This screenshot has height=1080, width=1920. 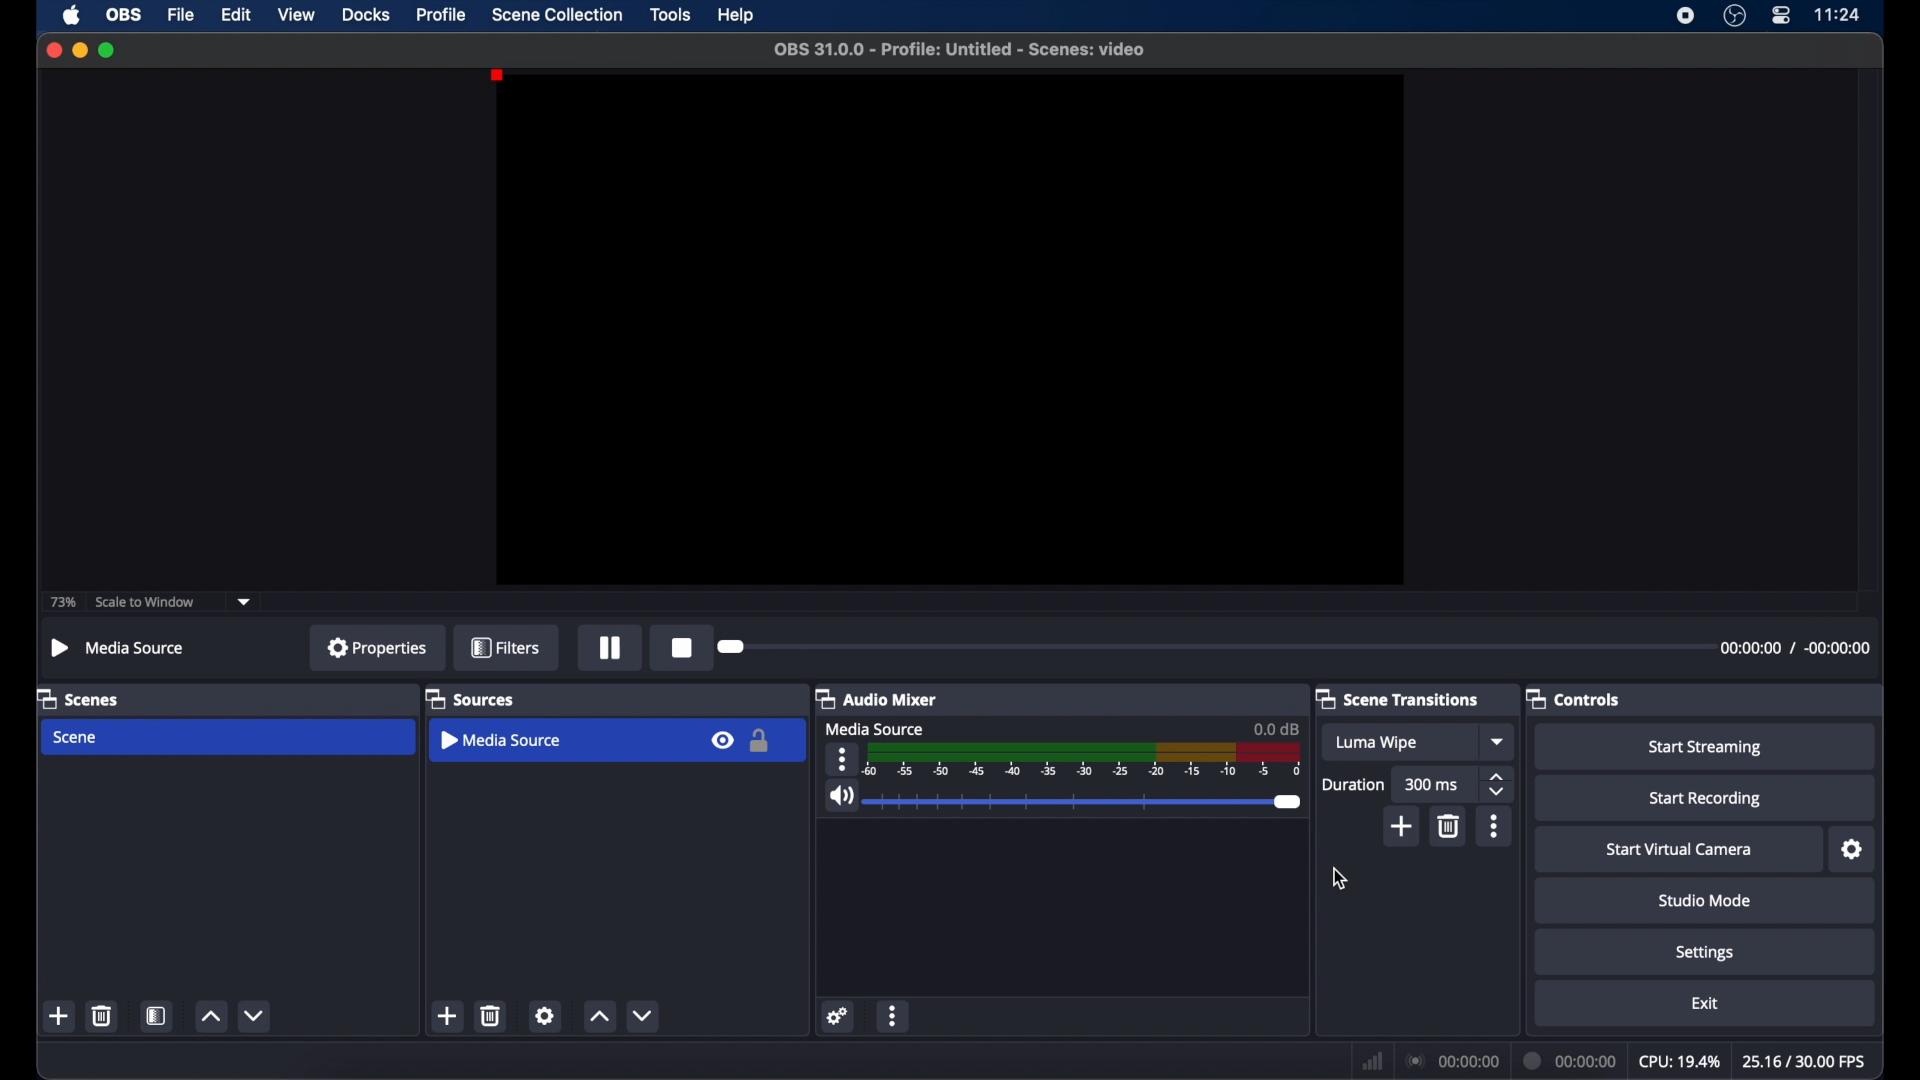 What do you see at coordinates (1837, 15) in the screenshot?
I see `time` at bounding box center [1837, 15].